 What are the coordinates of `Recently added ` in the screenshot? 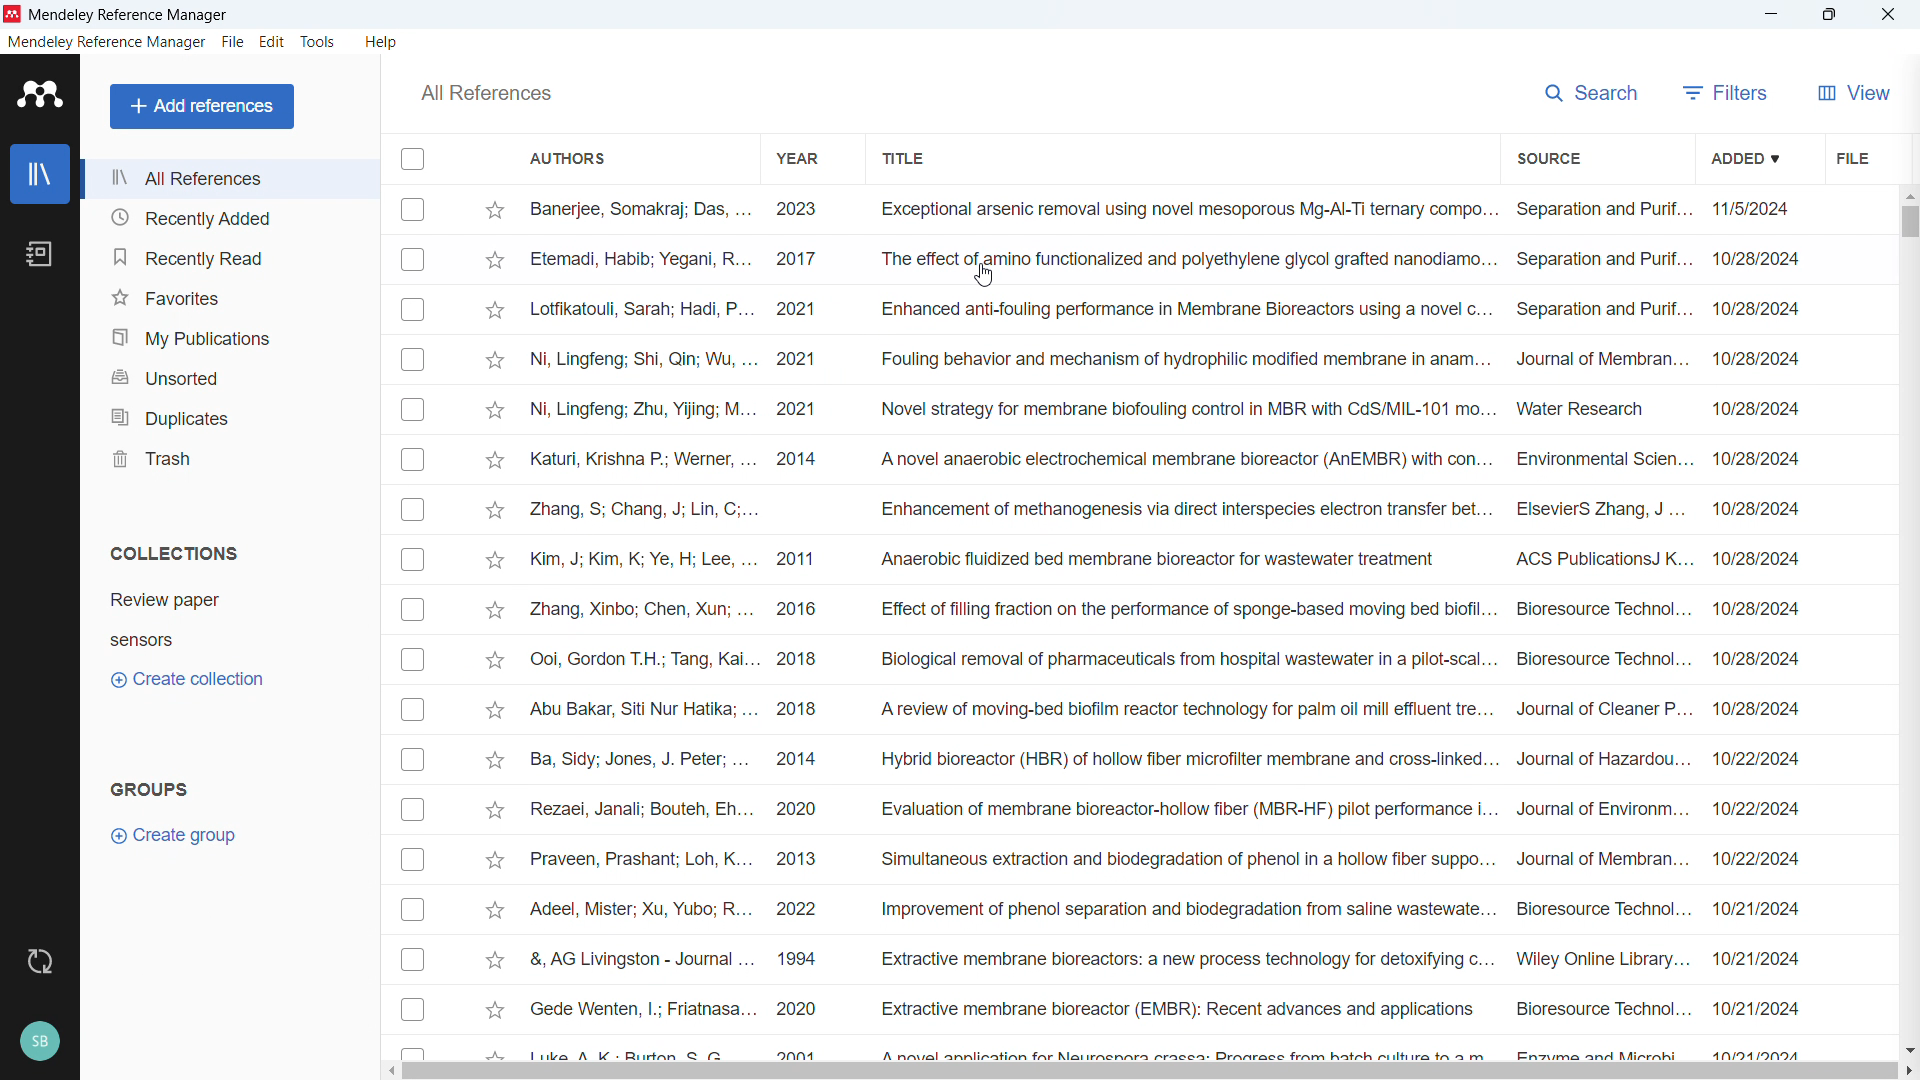 It's located at (228, 217).